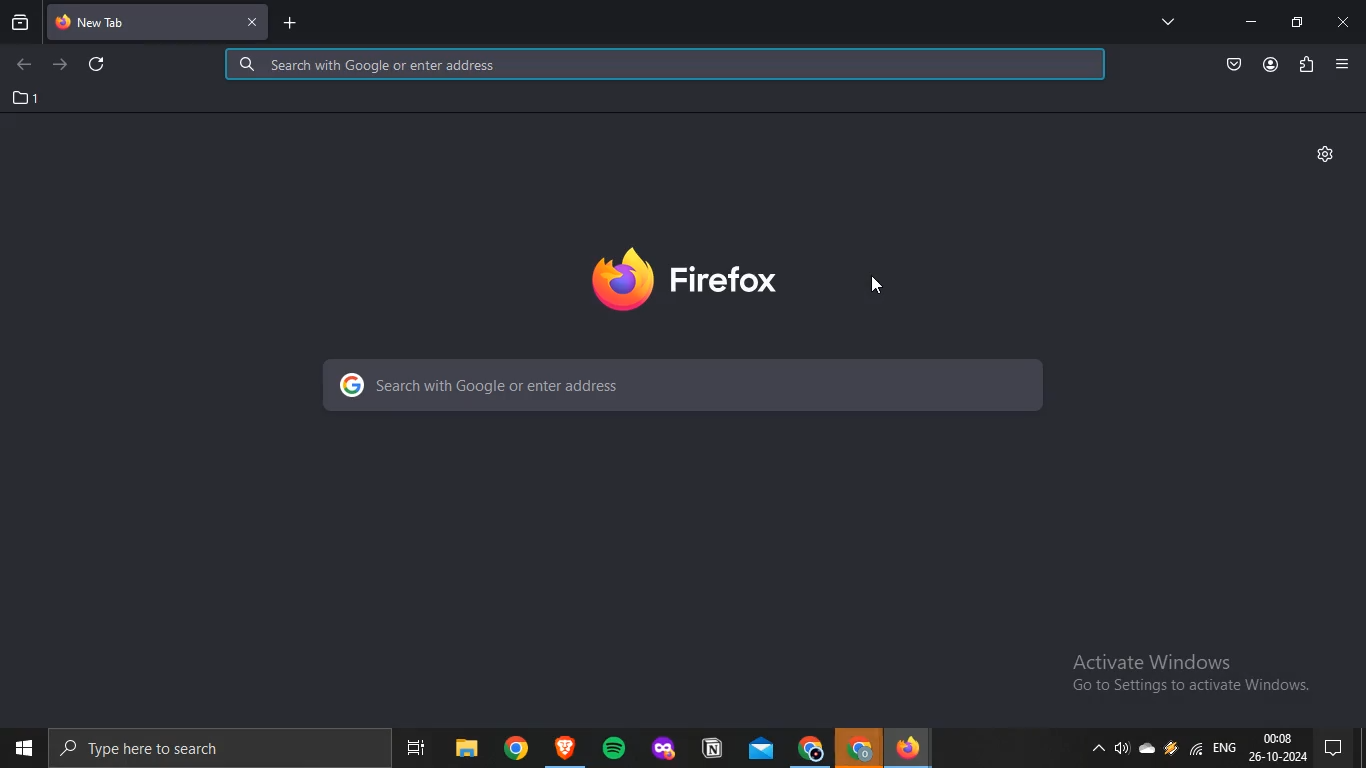 The width and height of the screenshot is (1366, 768). What do you see at coordinates (27, 98) in the screenshot?
I see `1` at bounding box center [27, 98].